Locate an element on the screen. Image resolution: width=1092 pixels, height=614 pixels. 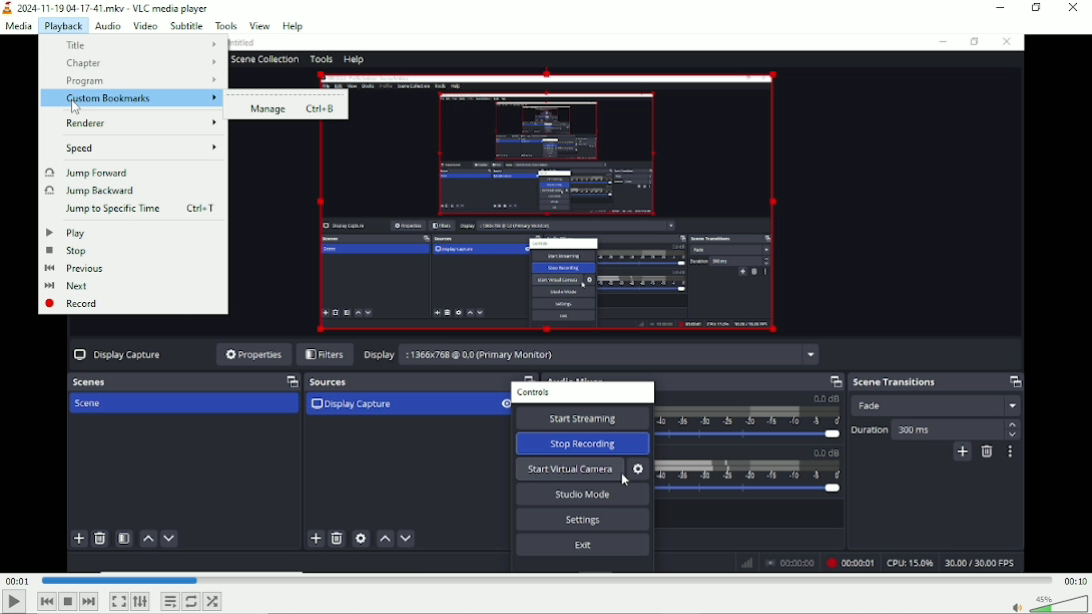
Manage is located at coordinates (292, 108).